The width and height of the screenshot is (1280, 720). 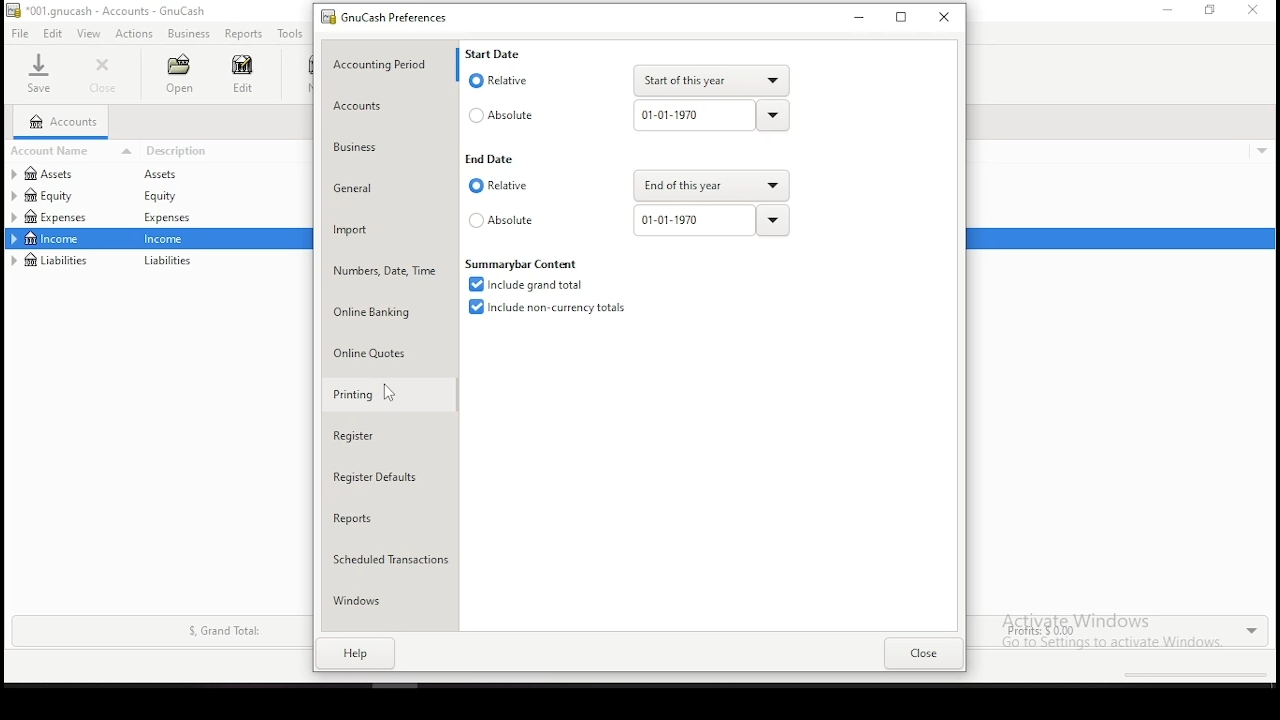 I want to click on windows, so click(x=384, y=600).